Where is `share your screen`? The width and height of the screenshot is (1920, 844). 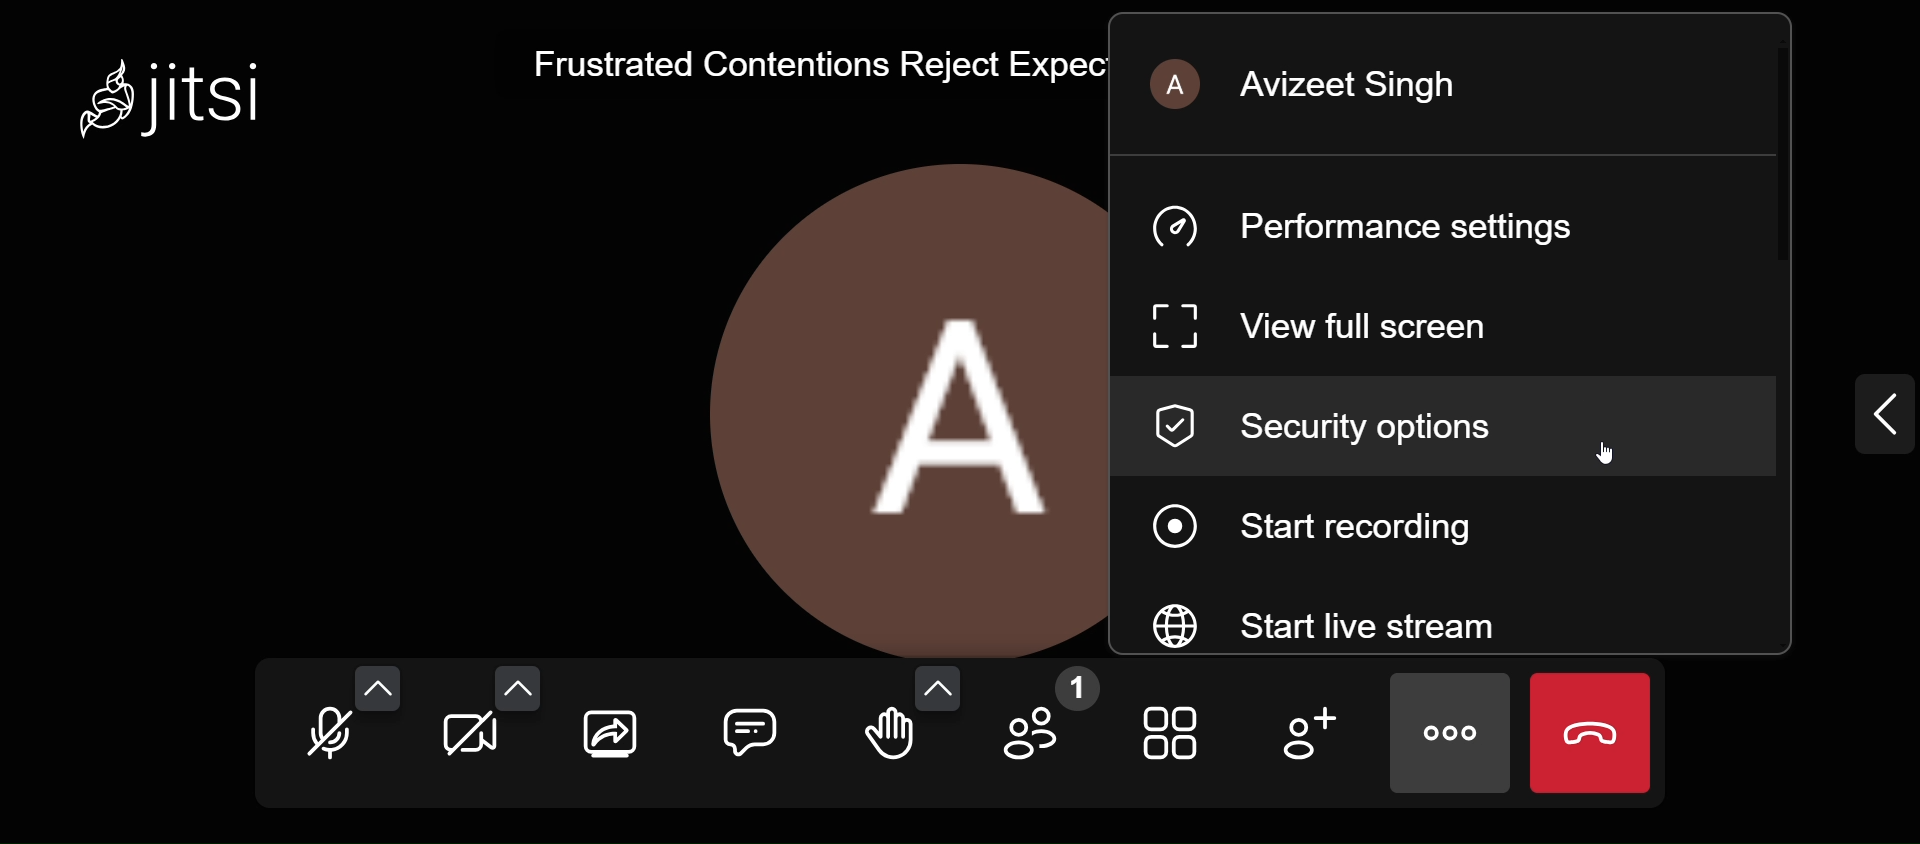
share your screen is located at coordinates (617, 734).